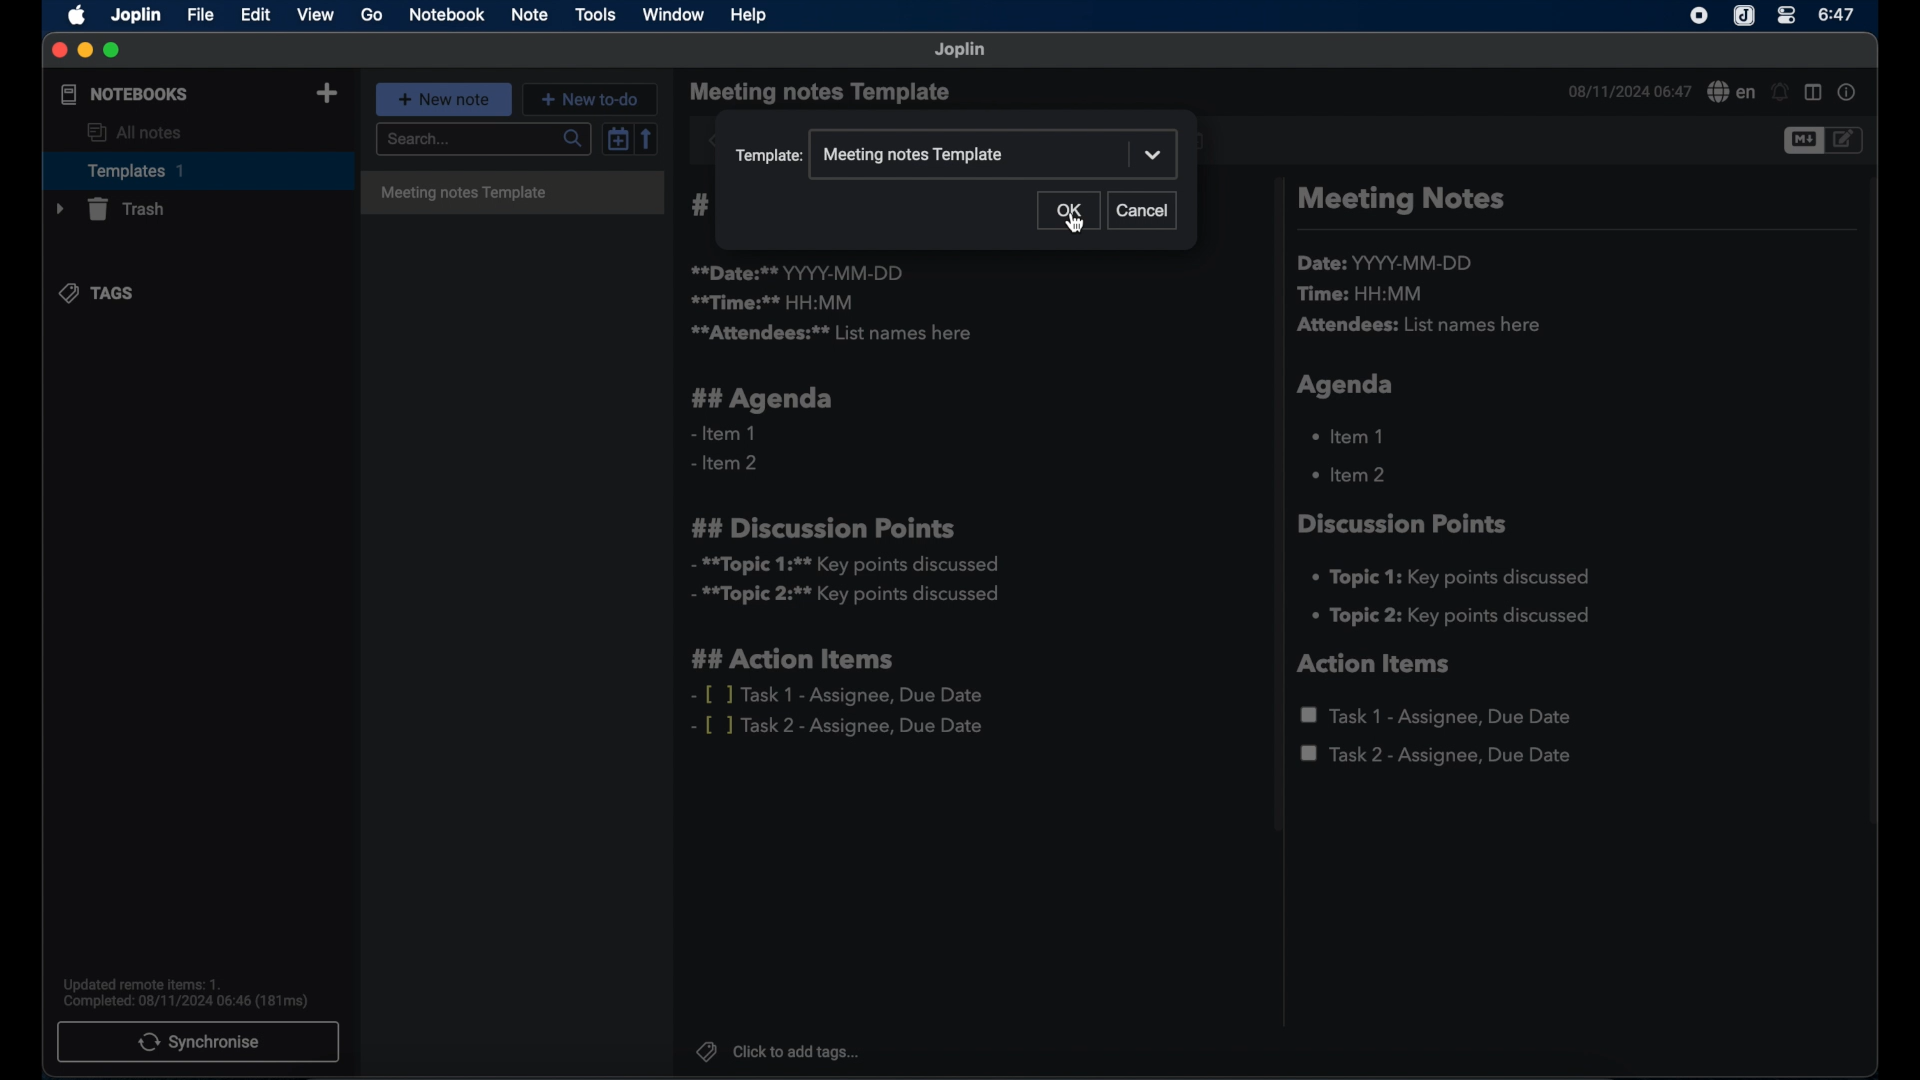 Image resolution: width=1920 pixels, height=1080 pixels. I want to click on item 1, so click(1351, 435).